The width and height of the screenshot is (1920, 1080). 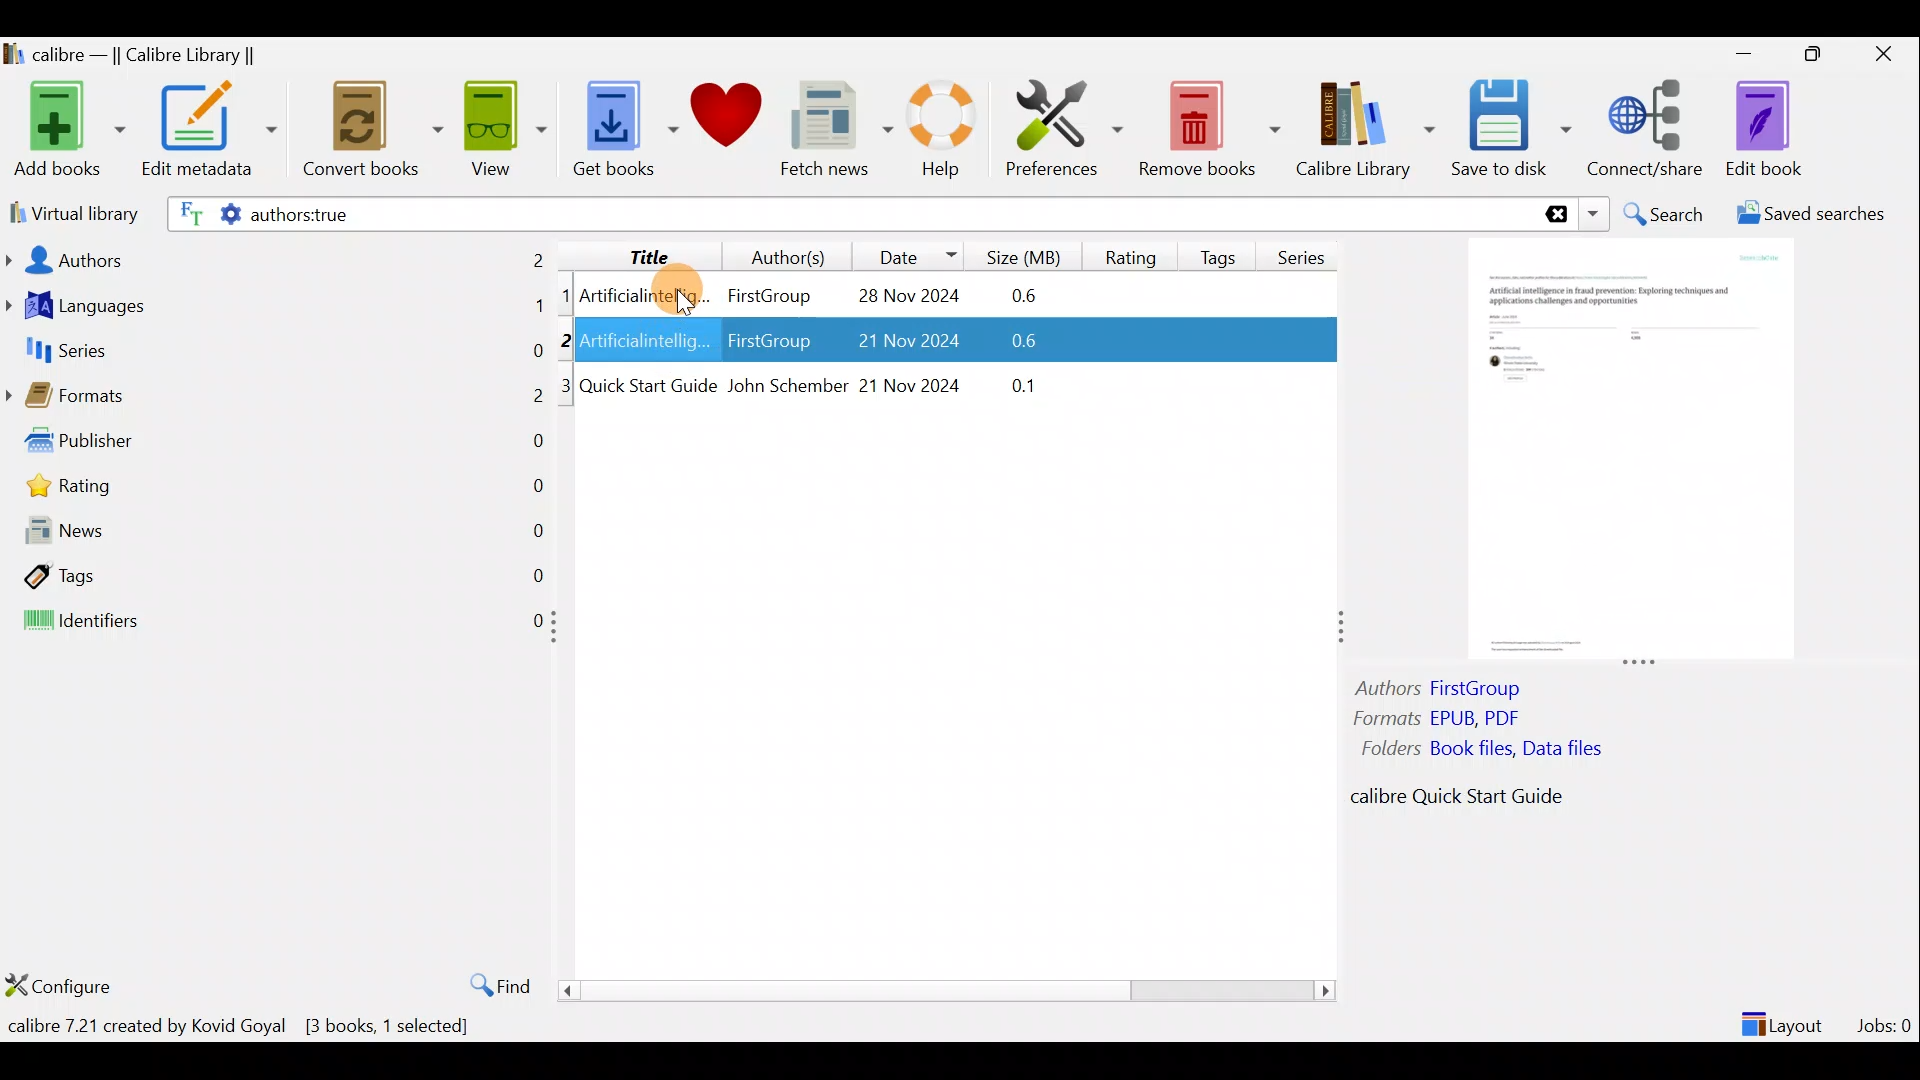 What do you see at coordinates (567, 386) in the screenshot?
I see `3` at bounding box center [567, 386].